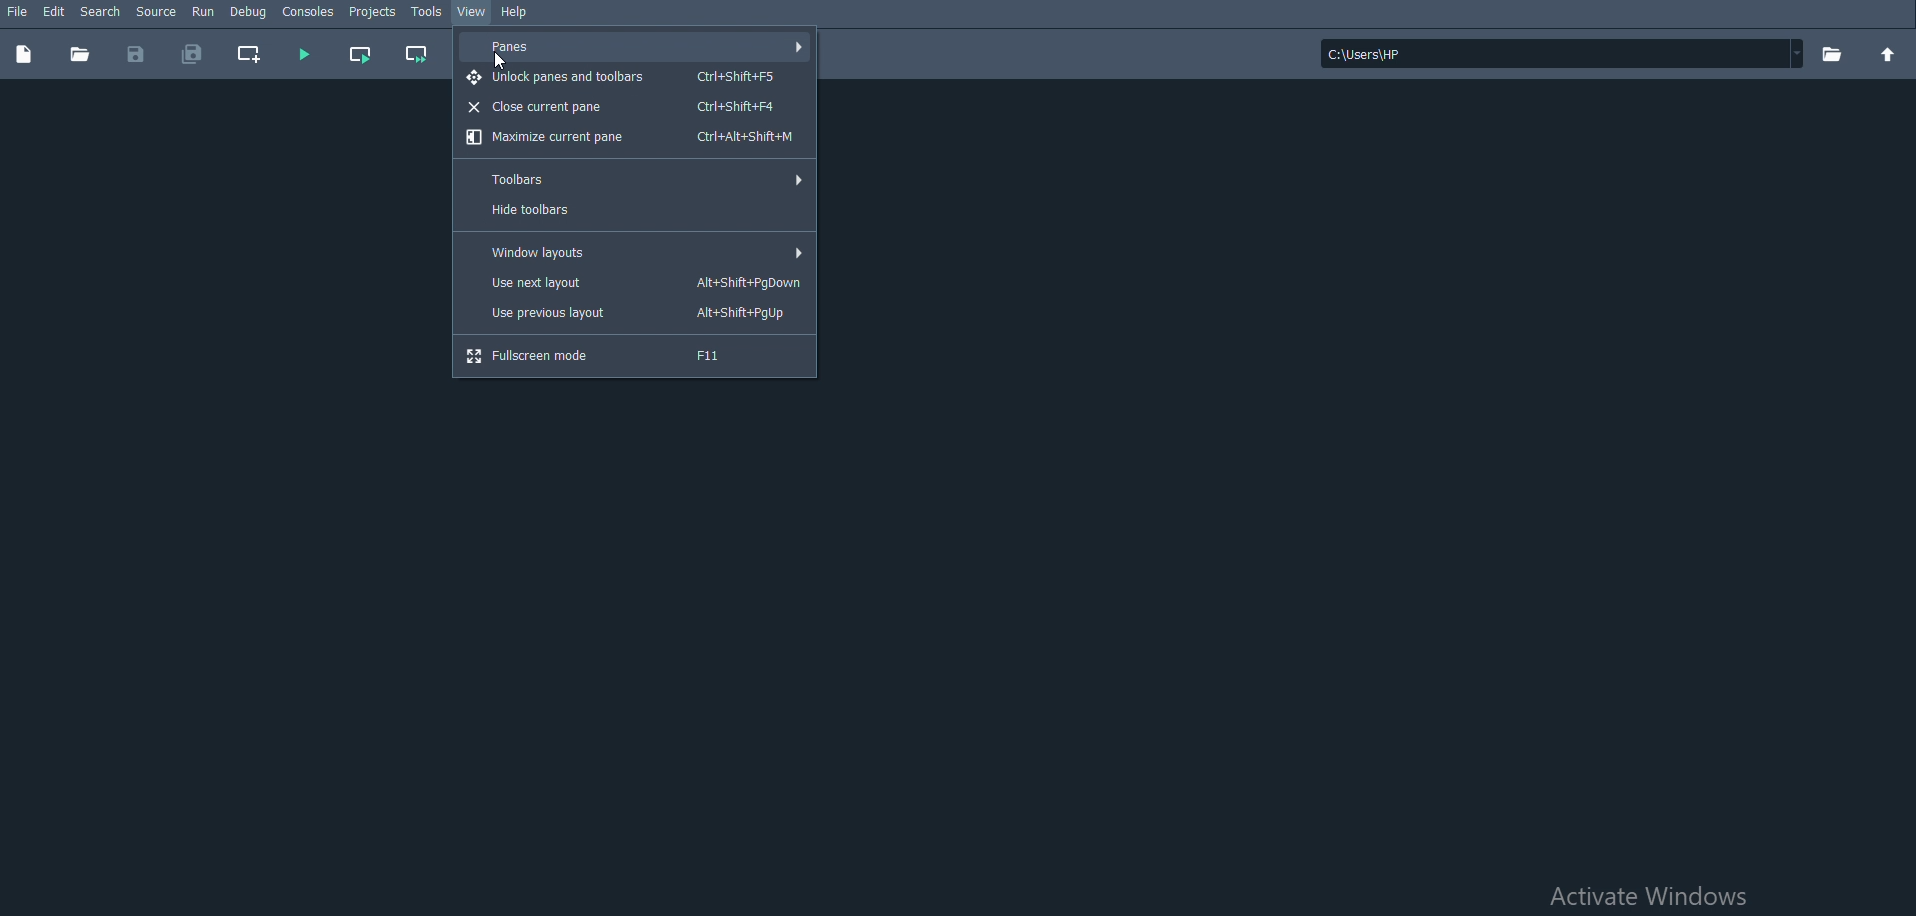 The image size is (1916, 916). What do you see at coordinates (631, 77) in the screenshot?
I see `Unlock panes and toolbars` at bounding box center [631, 77].